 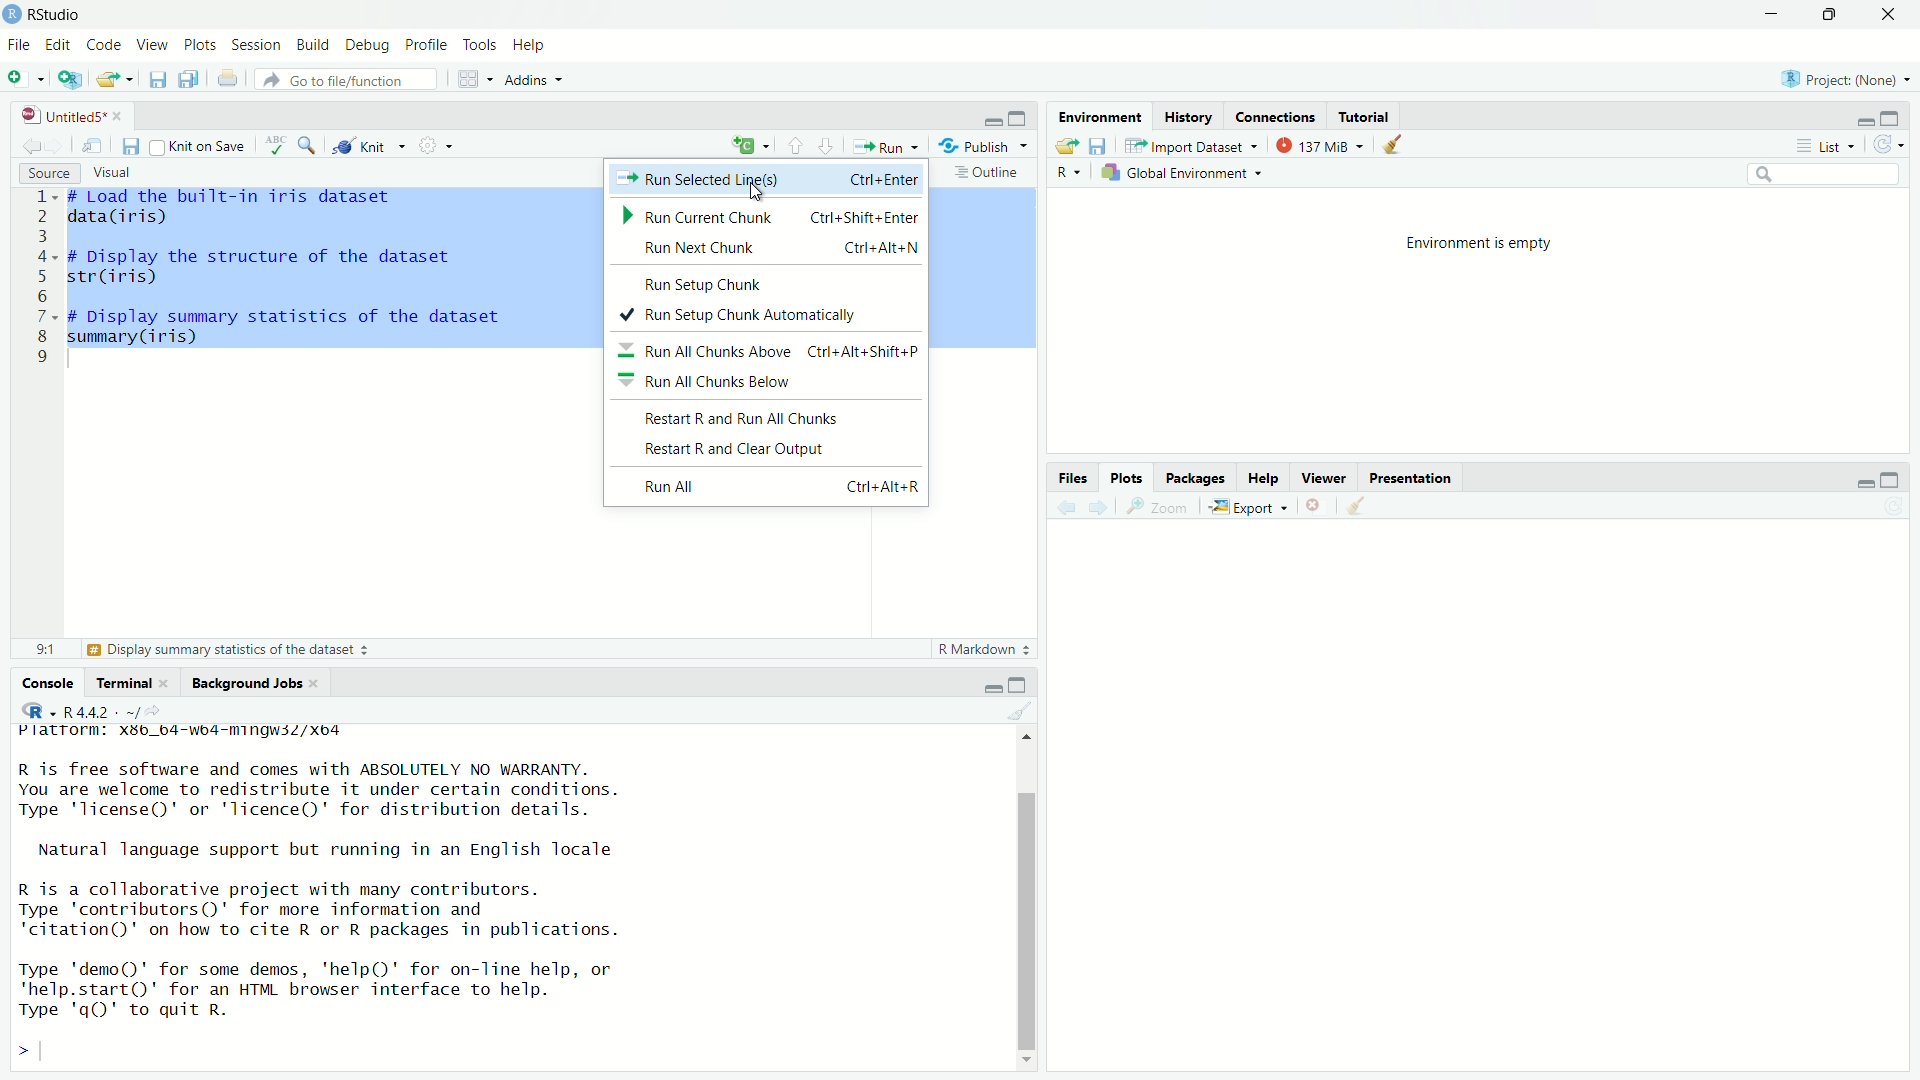 What do you see at coordinates (482, 45) in the screenshot?
I see `Tools` at bounding box center [482, 45].